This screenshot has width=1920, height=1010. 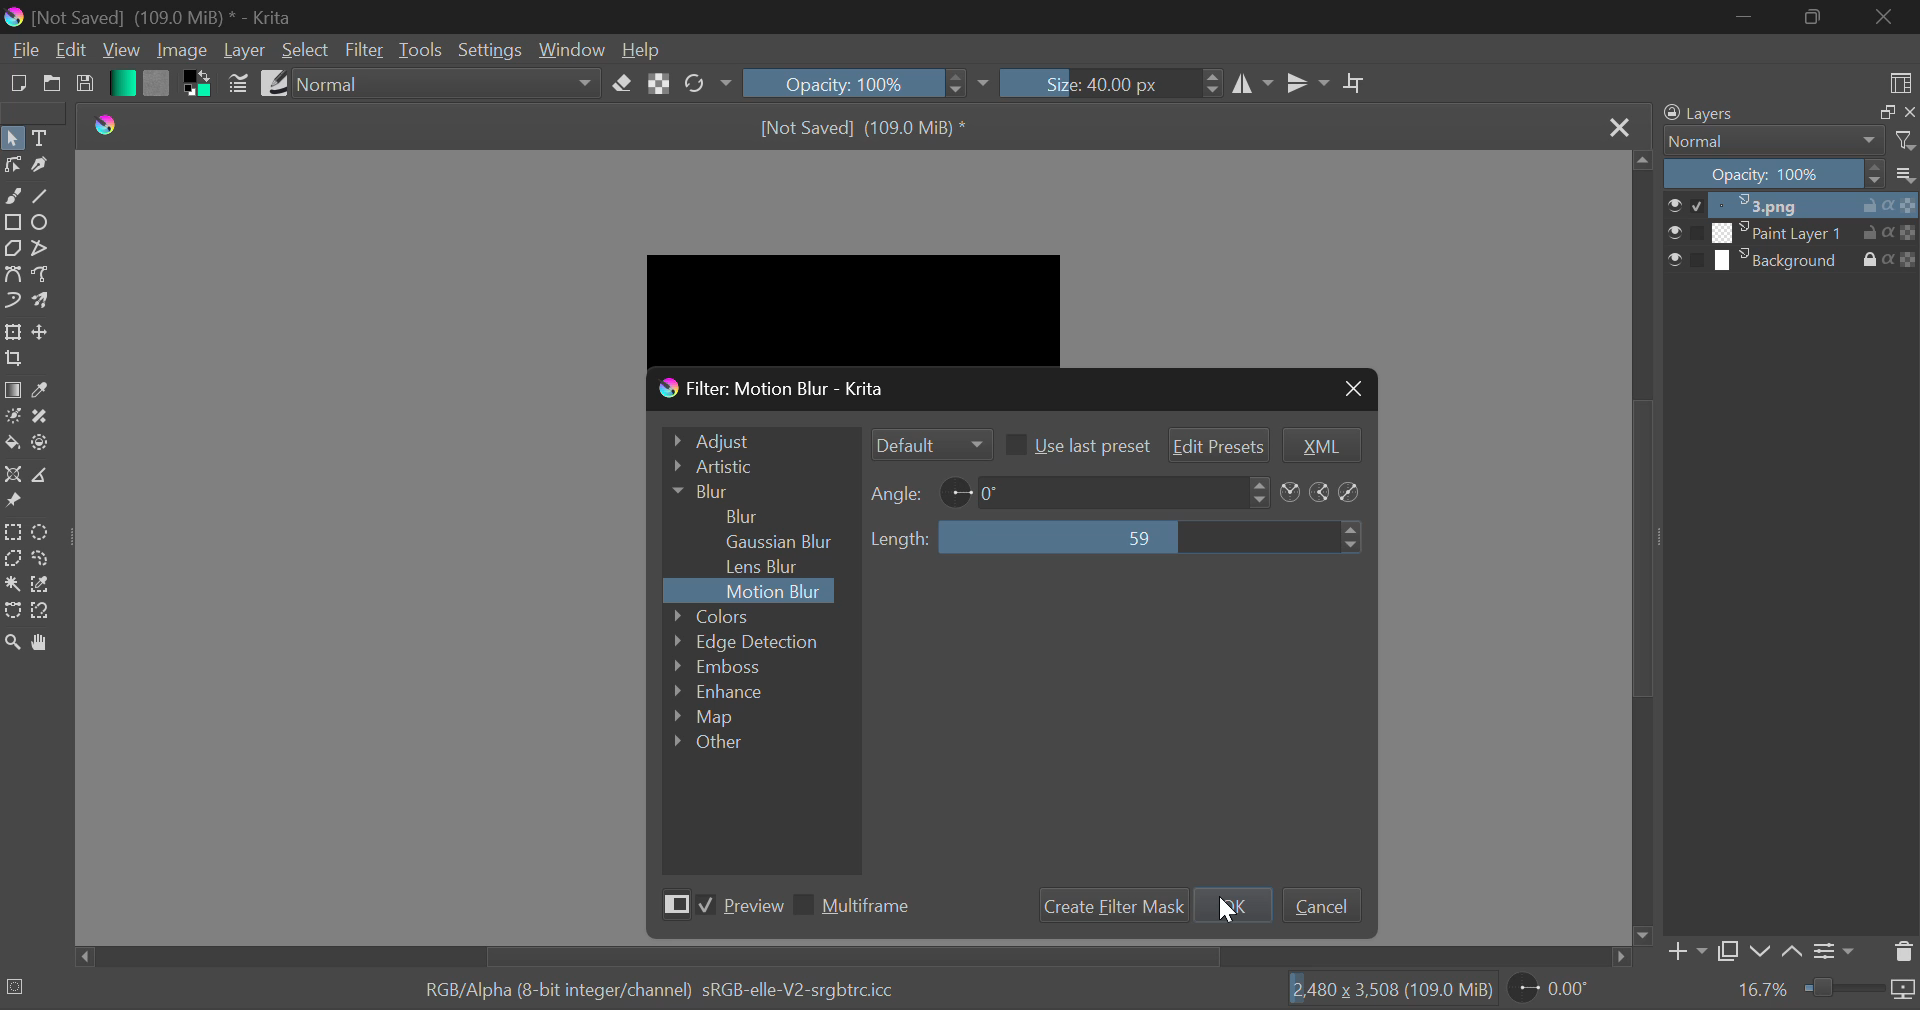 What do you see at coordinates (1792, 260) in the screenshot?
I see `Background` at bounding box center [1792, 260].